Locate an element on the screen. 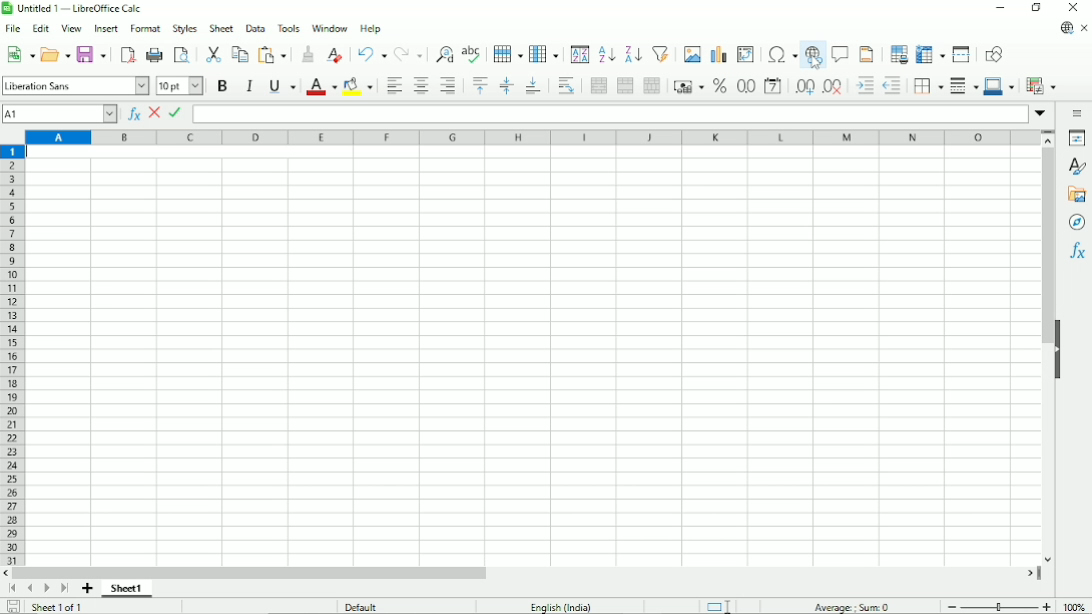 The width and height of the screenshot is (1092, 614). Gallery is located at coordinates (1078, 194).